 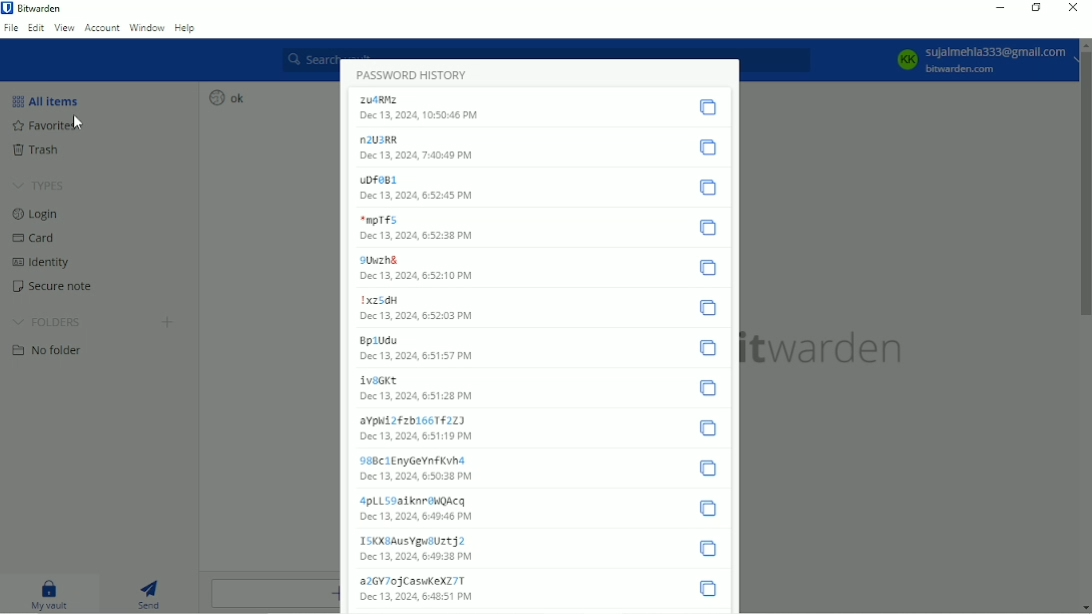 What do you see at coordinates (49, 593) in the screenshot?
I see `My vault` at bounding box center [49, 593].